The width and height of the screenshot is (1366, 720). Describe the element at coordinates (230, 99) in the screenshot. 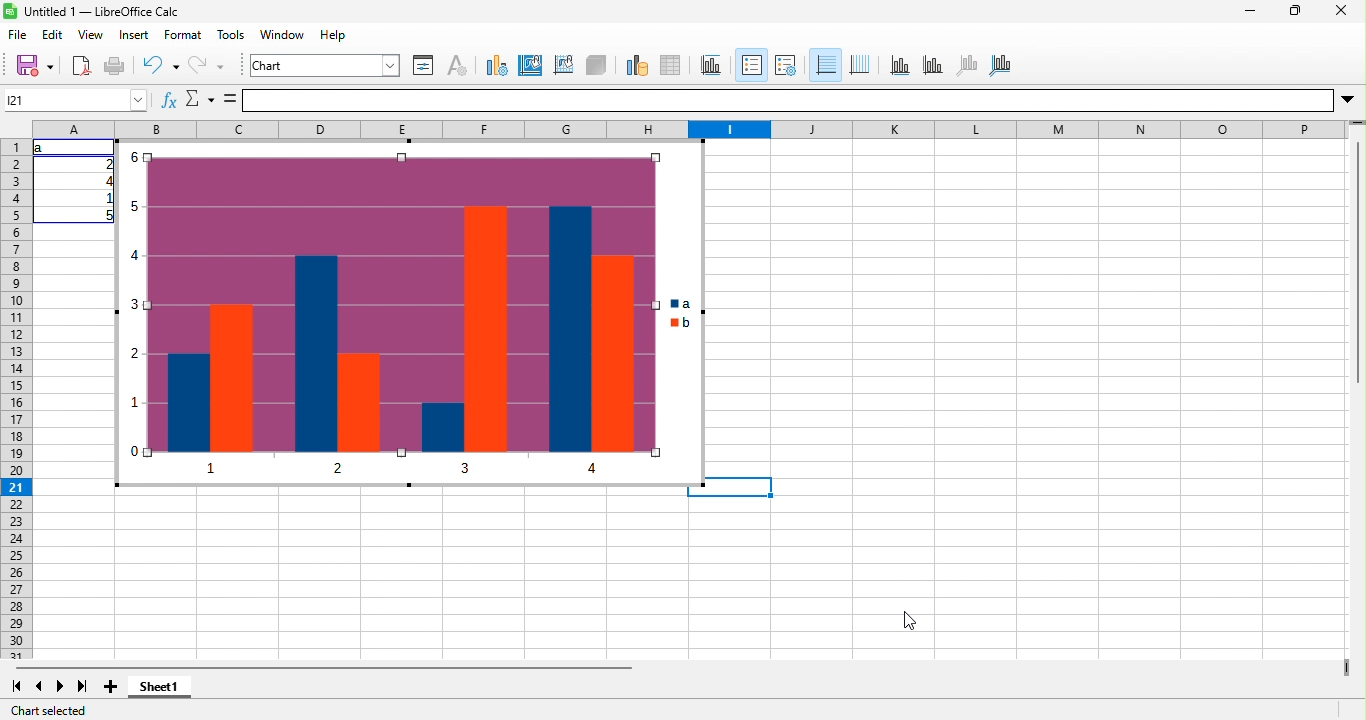

I see `is equal to symbol` at that location.